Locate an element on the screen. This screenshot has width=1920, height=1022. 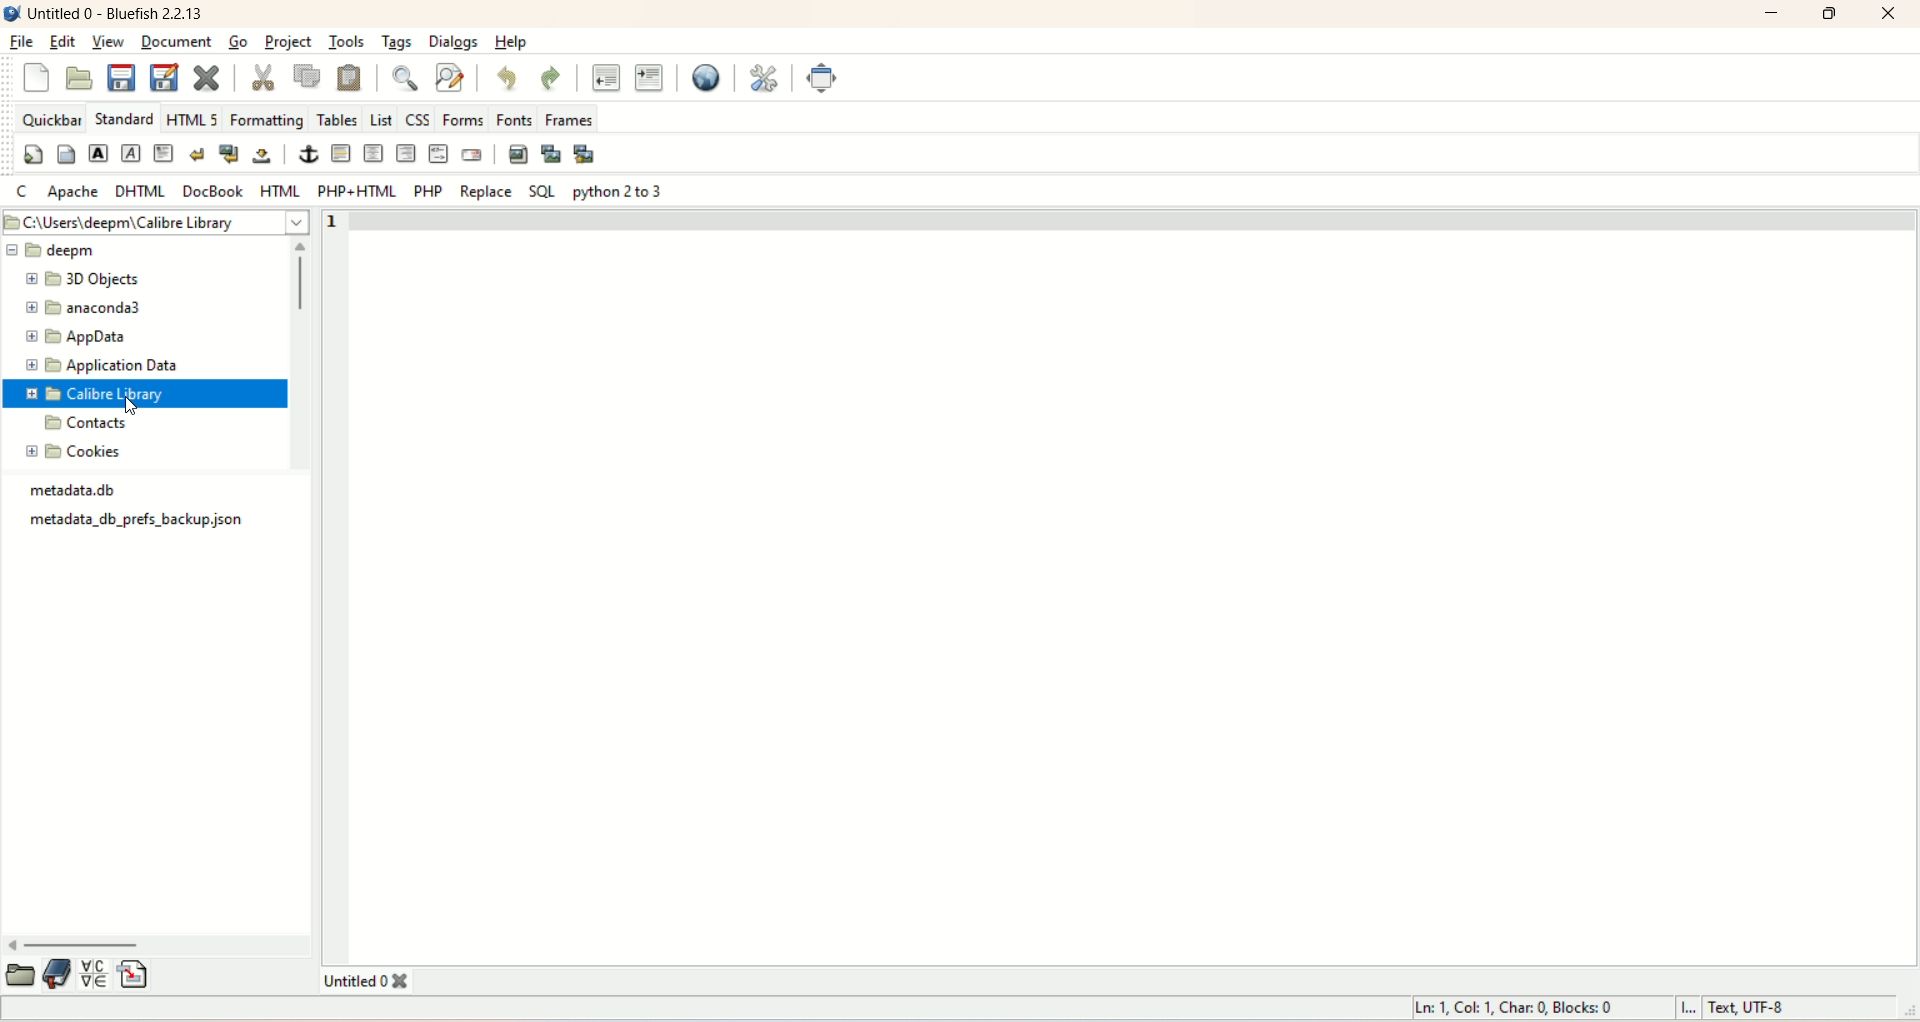
paragraph is located at coordinates (164, 152).